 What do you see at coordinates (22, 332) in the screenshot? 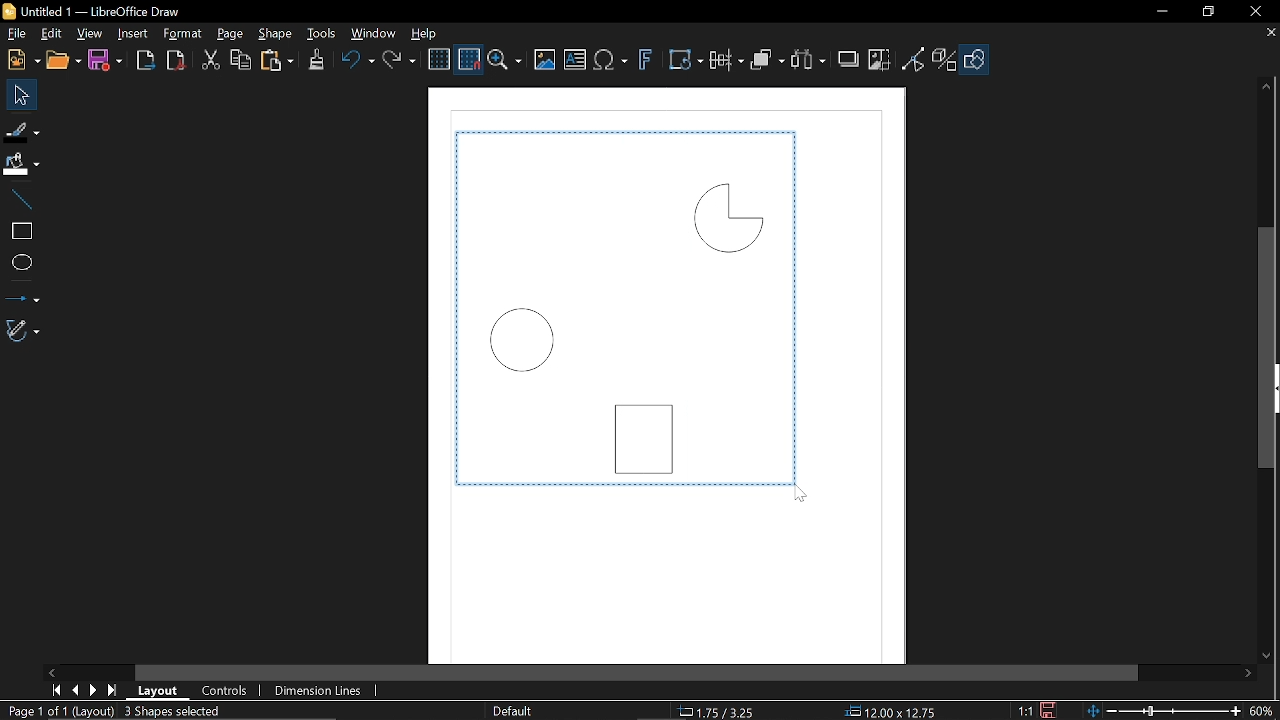
I see `Curves and polygon` at bounding box center [22, 332].